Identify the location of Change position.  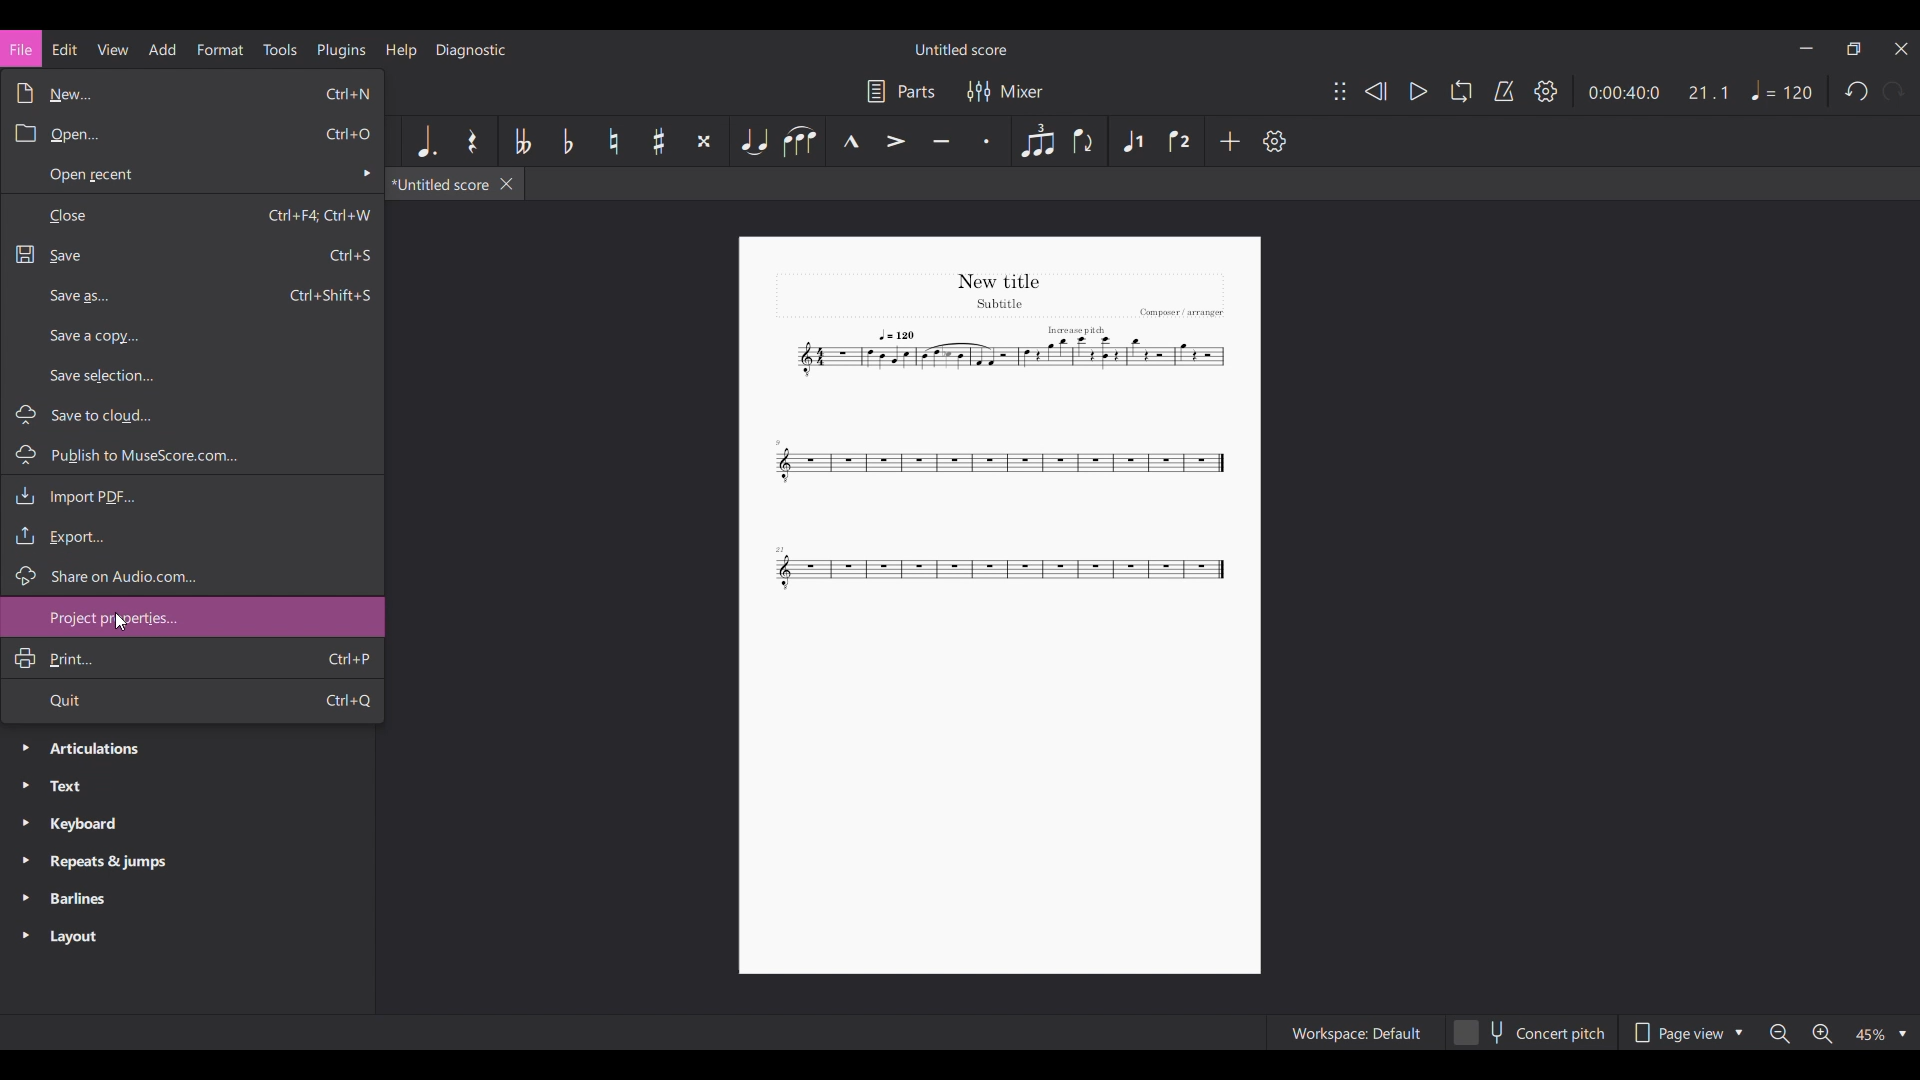
(1341, 91).